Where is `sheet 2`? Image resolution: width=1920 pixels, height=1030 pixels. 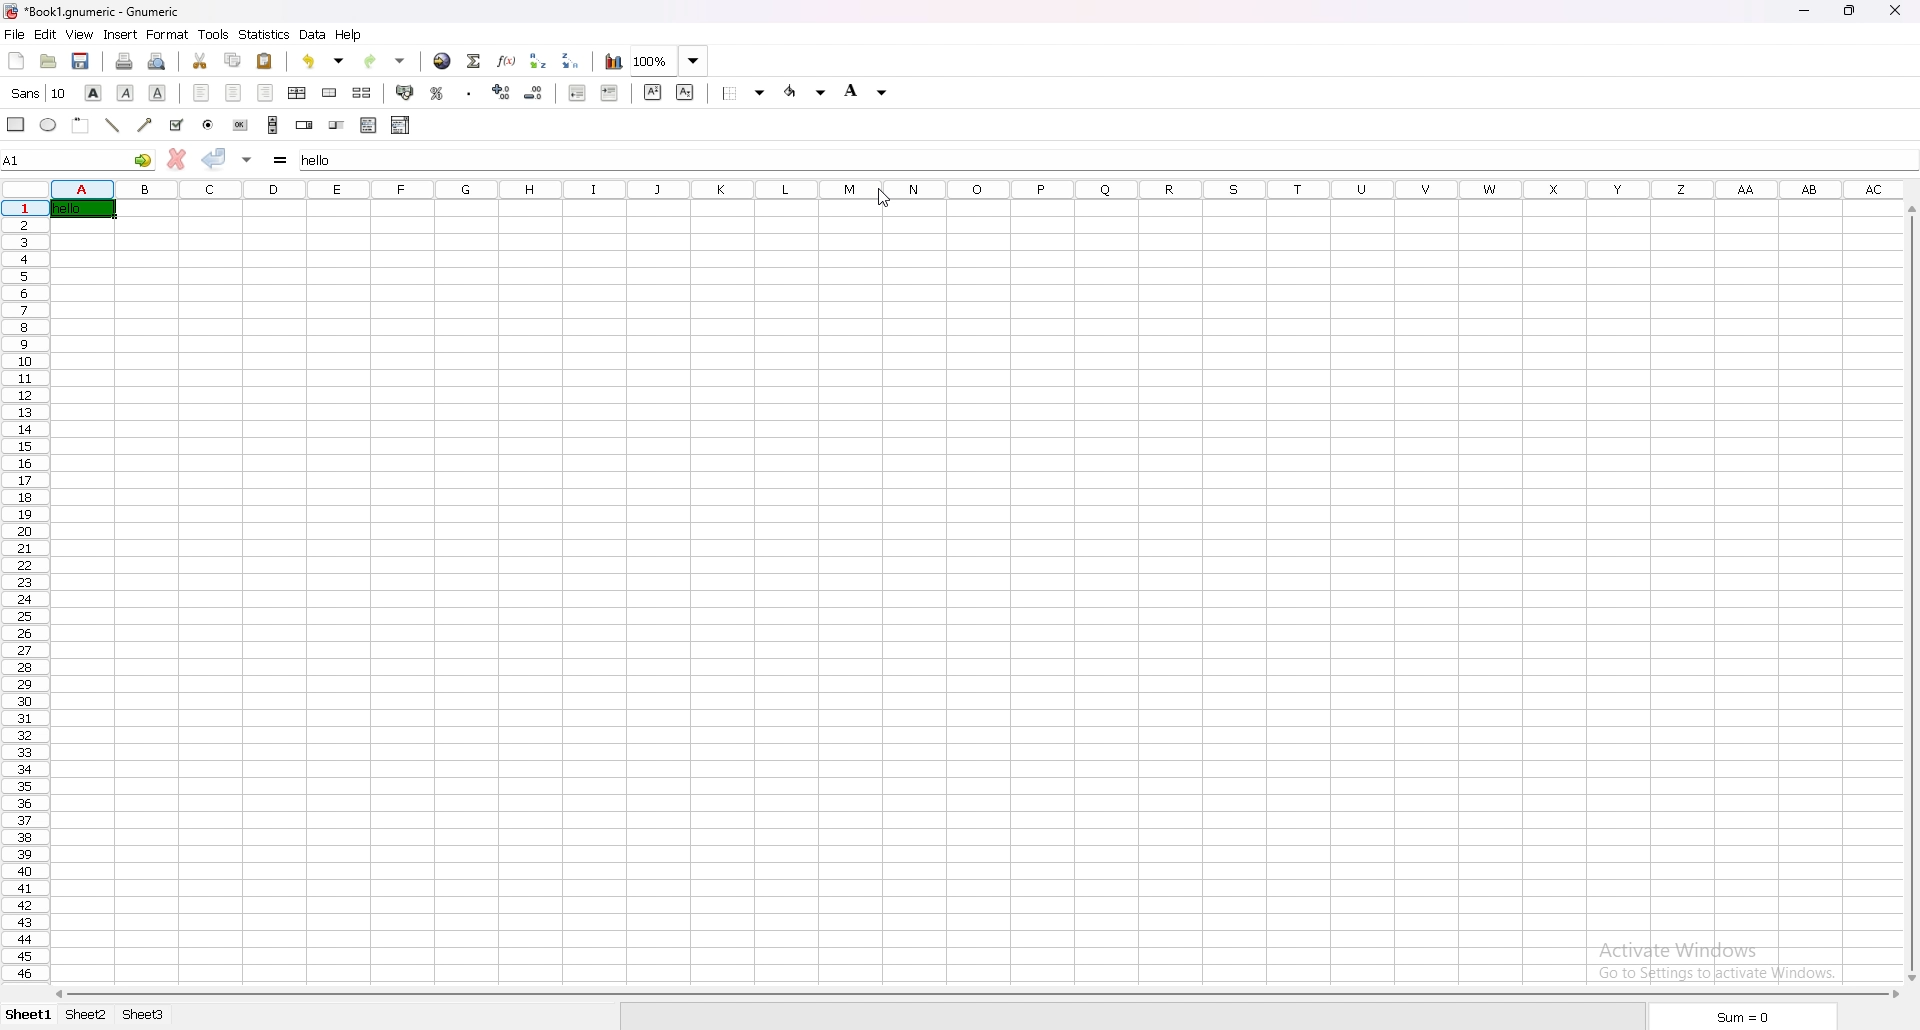 sheet 2 is located at coordinates (87, 1014).